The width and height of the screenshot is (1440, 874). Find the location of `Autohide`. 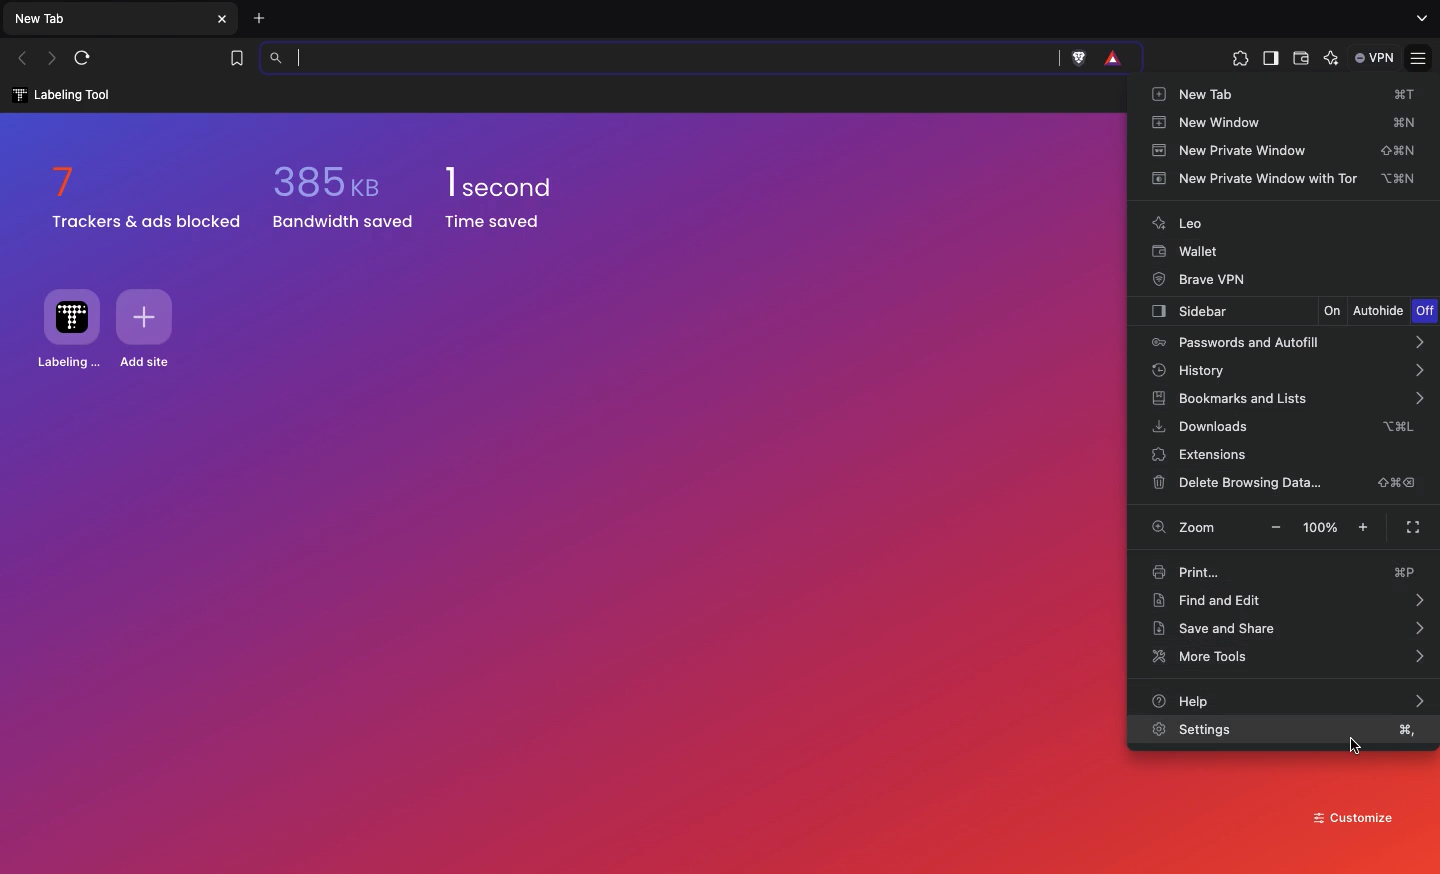

Autohide is located at coordinates (1379, 312).